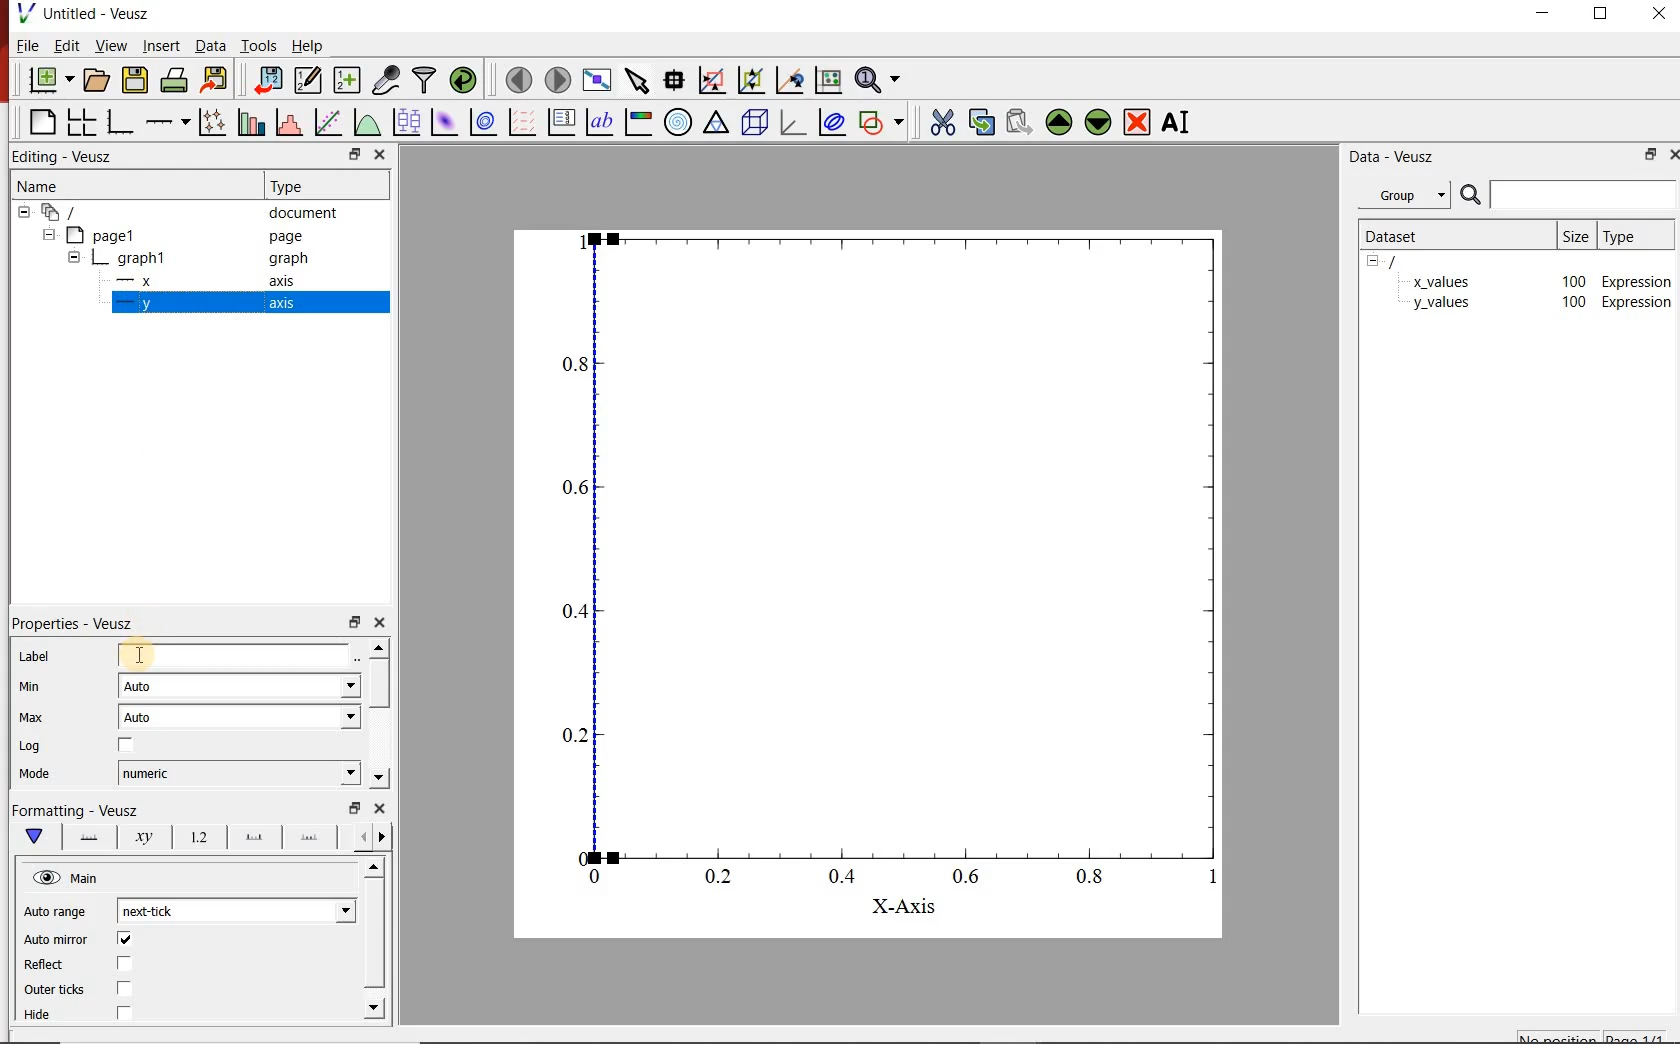 Image resolution: width=1680 pixels, height=1044 pixels. Describe the element at coordinates (284, 234) in the screenshot. I see `page` at that location.